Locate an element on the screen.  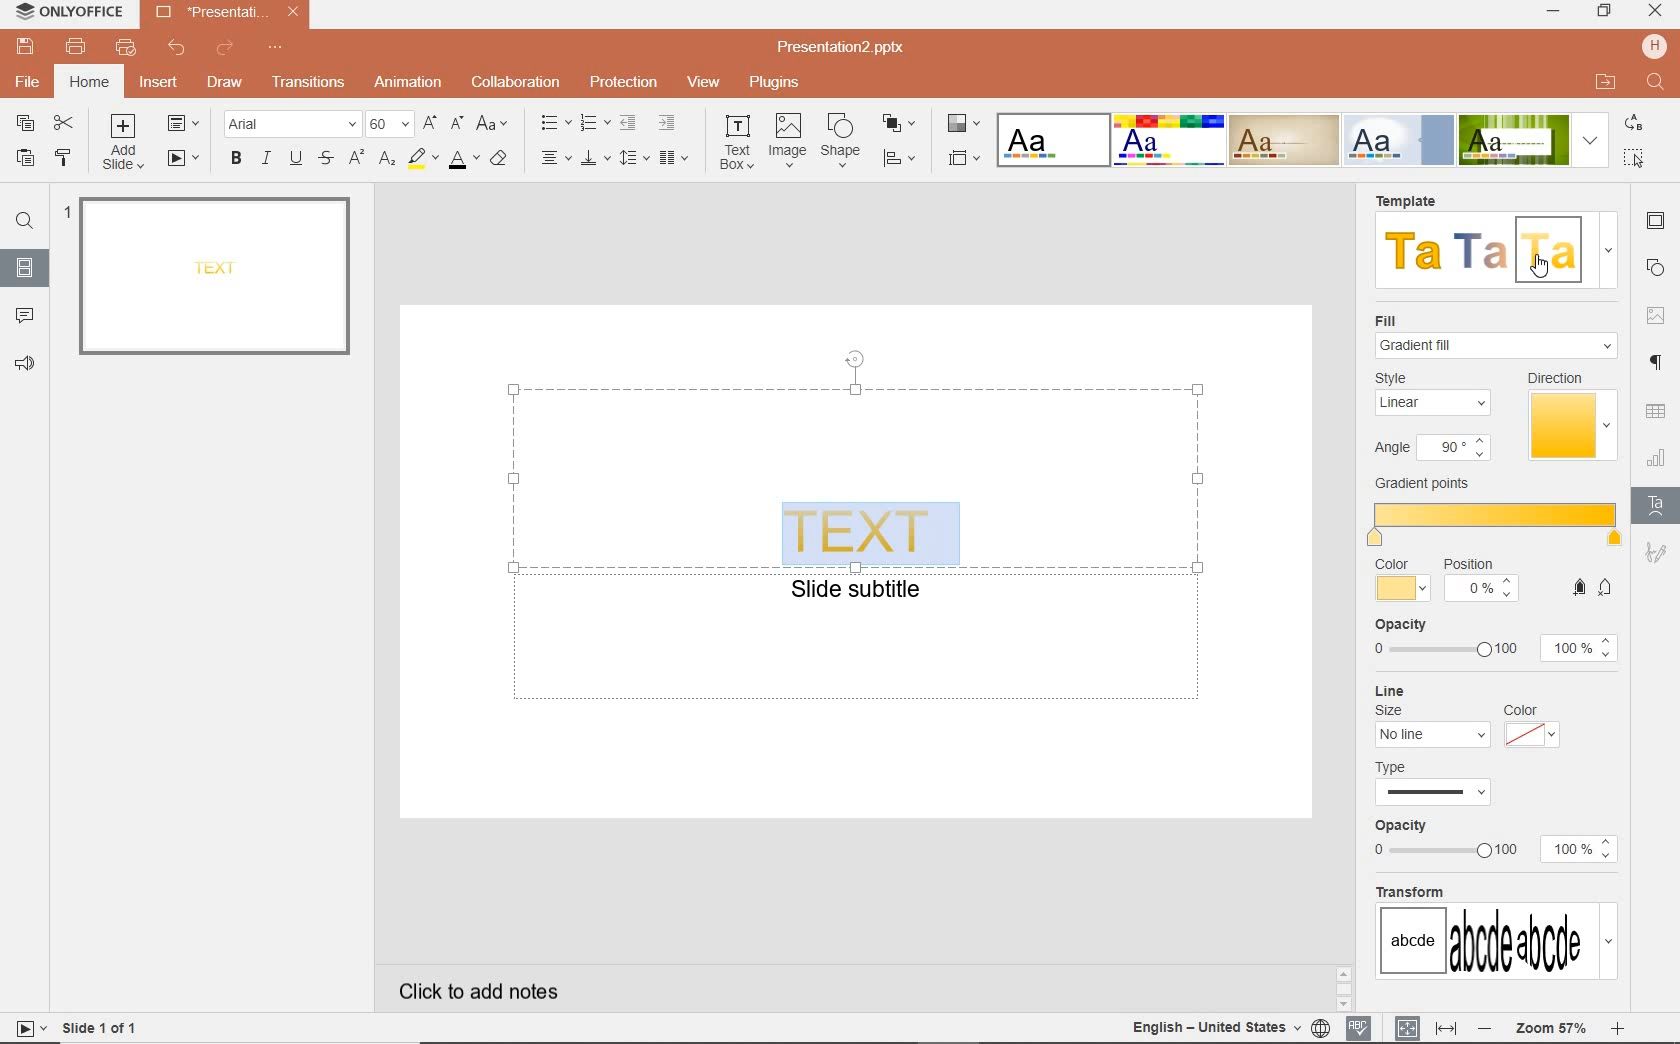
COLLABORATION is located at coordinates (516, 81).